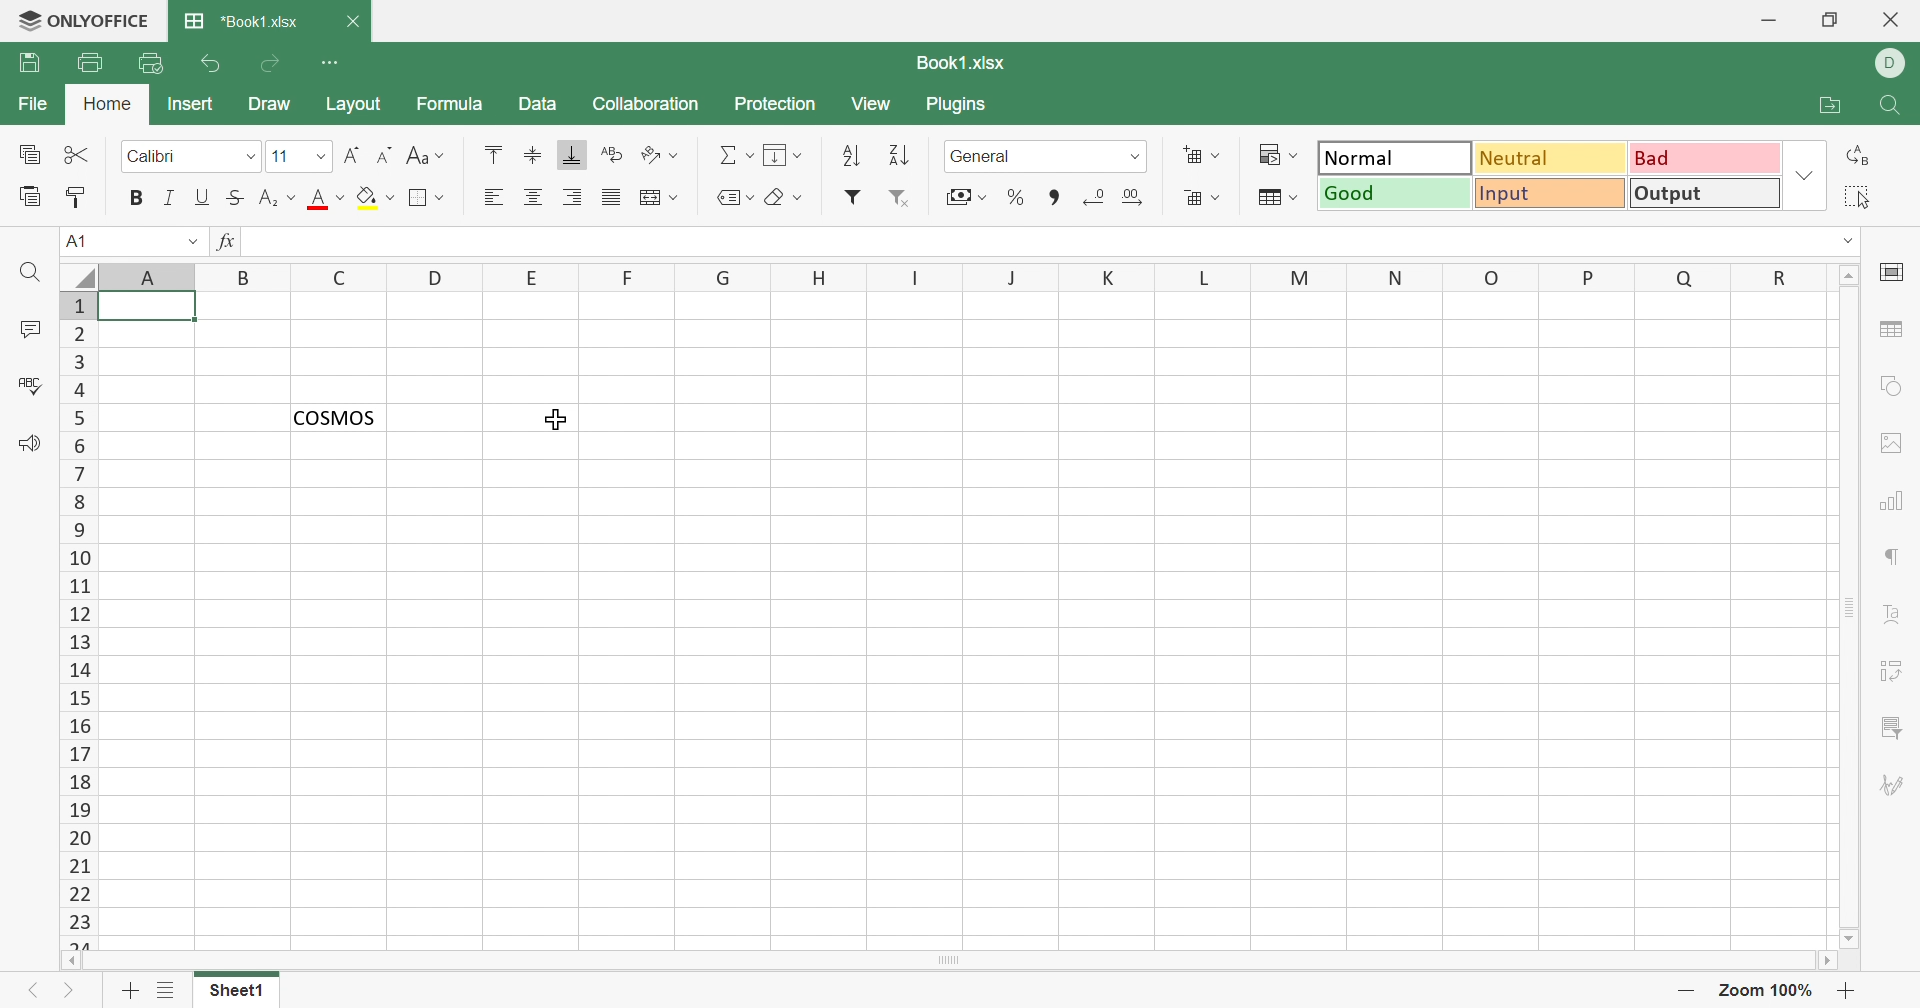  I want to click on Drop down, so click(1805, 176).